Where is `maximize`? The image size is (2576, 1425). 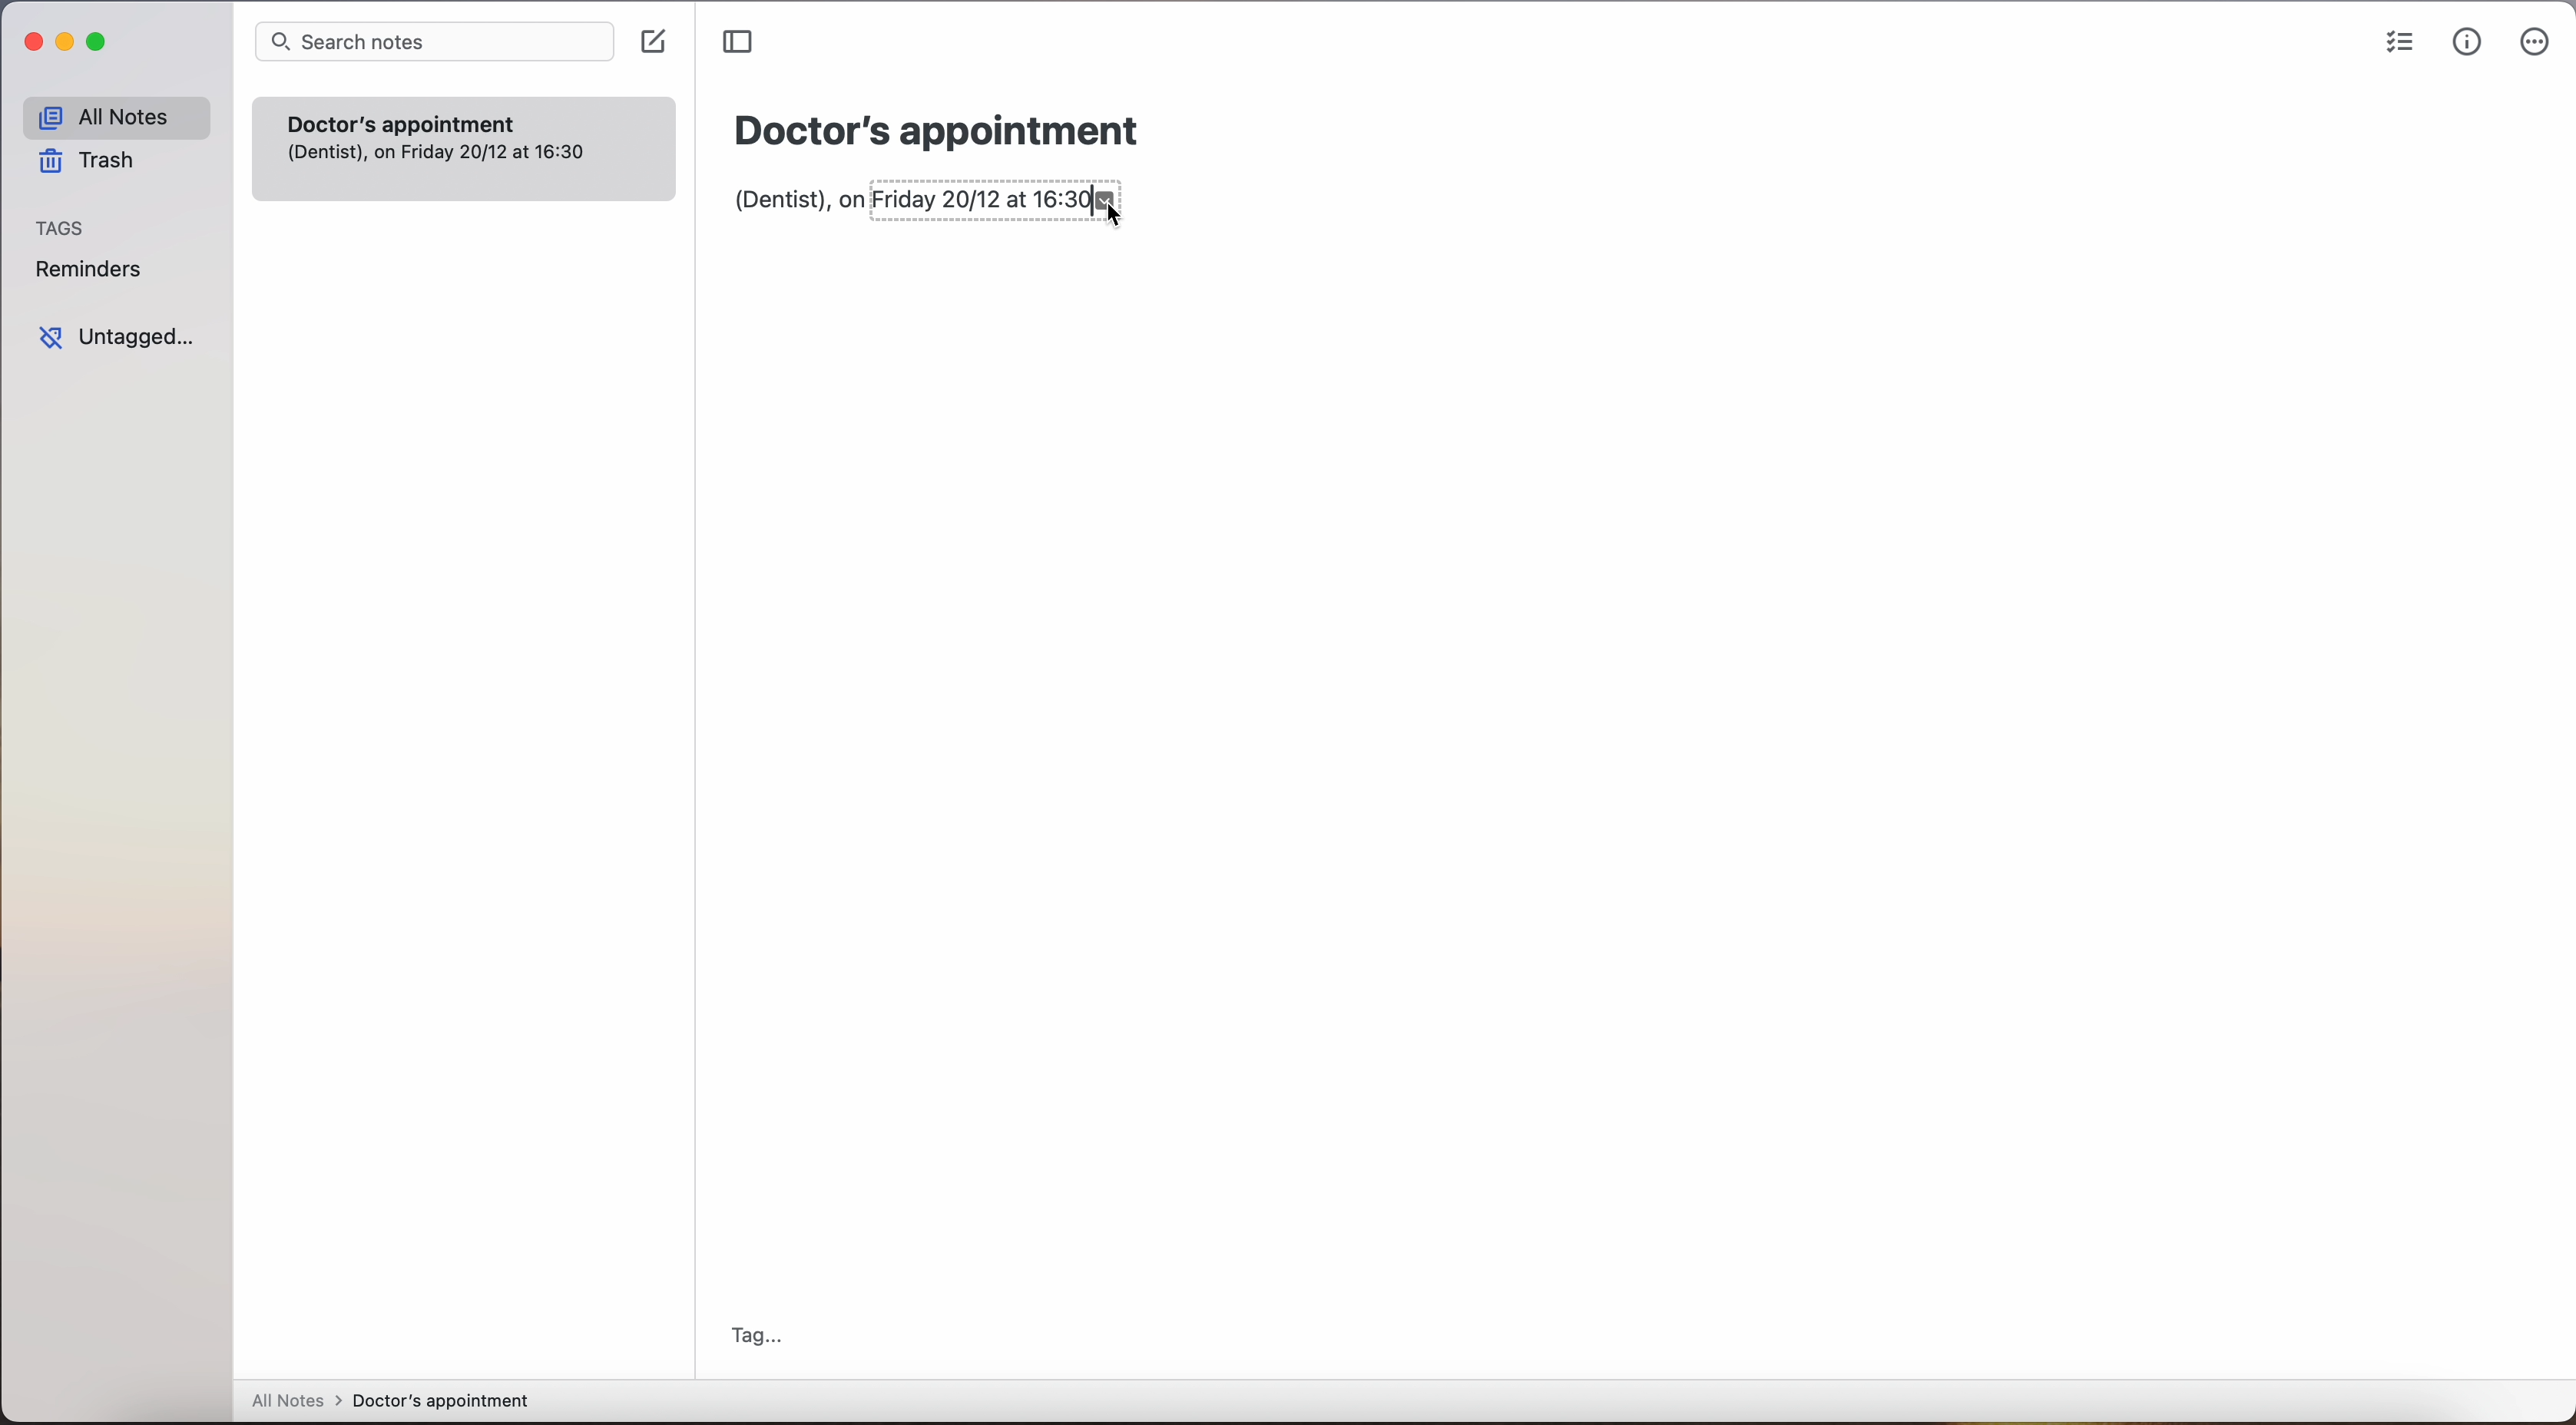 maximize is located at coordinates (101, 43).